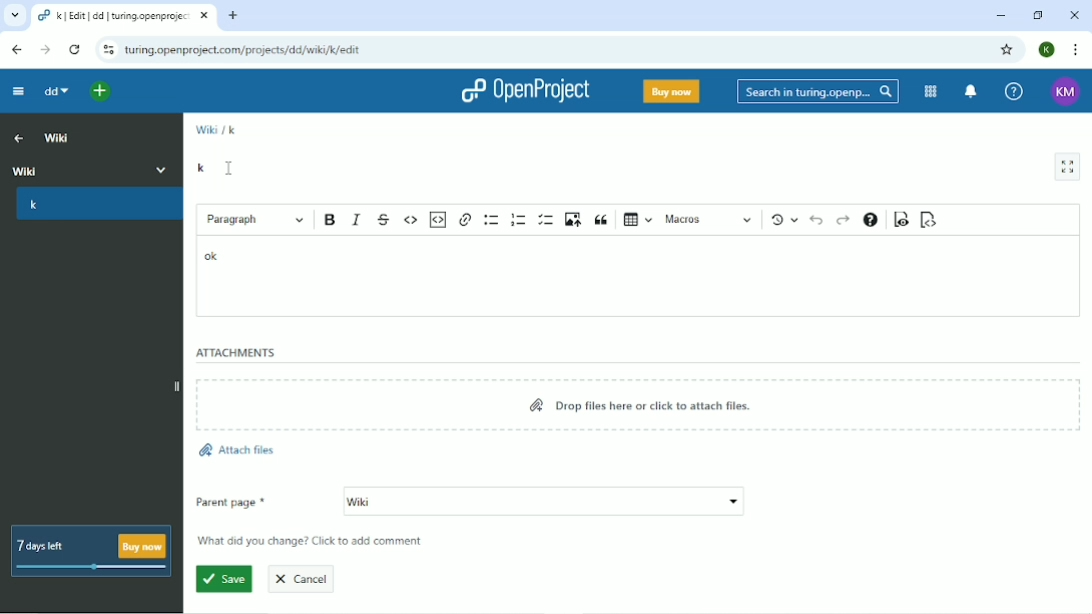 This screenshot has width=1092, height=614. What do you see at coordinates (638, 407) in the screenshot?
I see `Drop files here or click to attach files.` at bounding box center [638, 407].